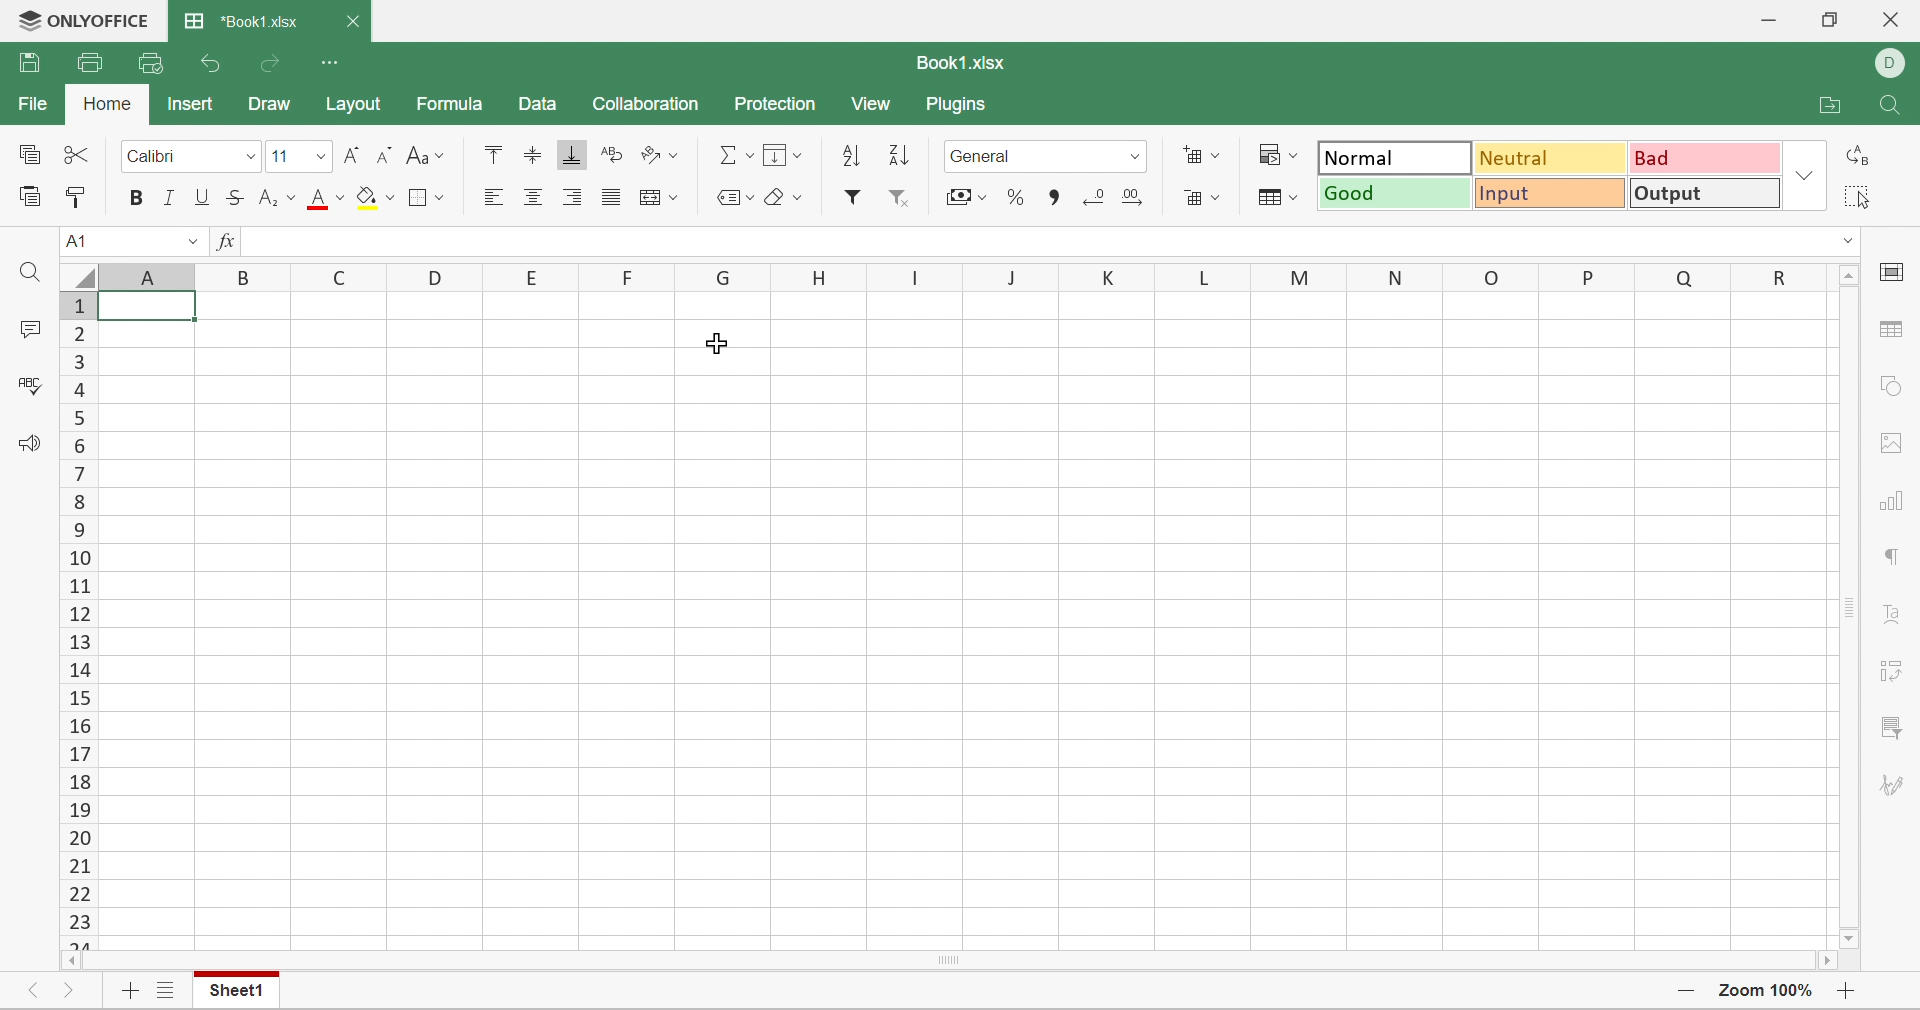  I want to click on Quick print, so click(151, 64).